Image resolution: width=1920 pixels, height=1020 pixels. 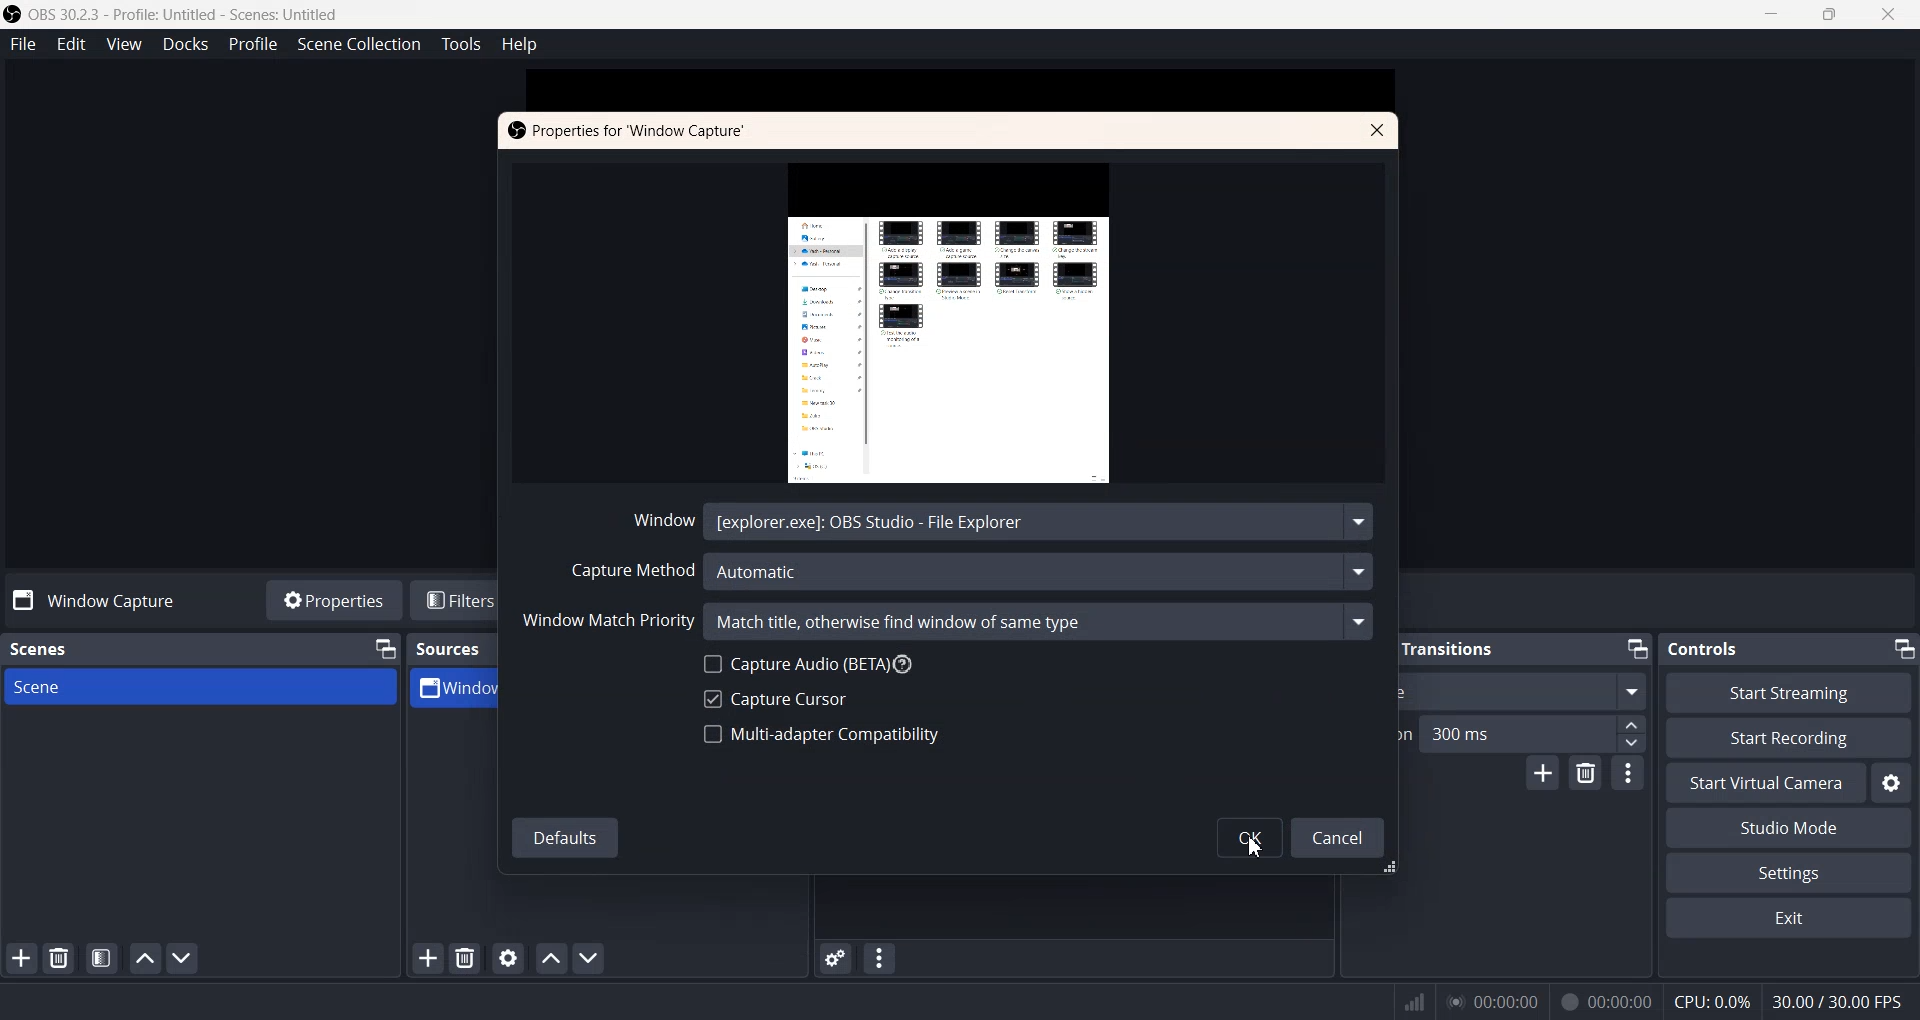 What do you see at coordinates (629, 129) in the screenshot?
I see `Properties for Window Capture` at bounding box center [629, 129].